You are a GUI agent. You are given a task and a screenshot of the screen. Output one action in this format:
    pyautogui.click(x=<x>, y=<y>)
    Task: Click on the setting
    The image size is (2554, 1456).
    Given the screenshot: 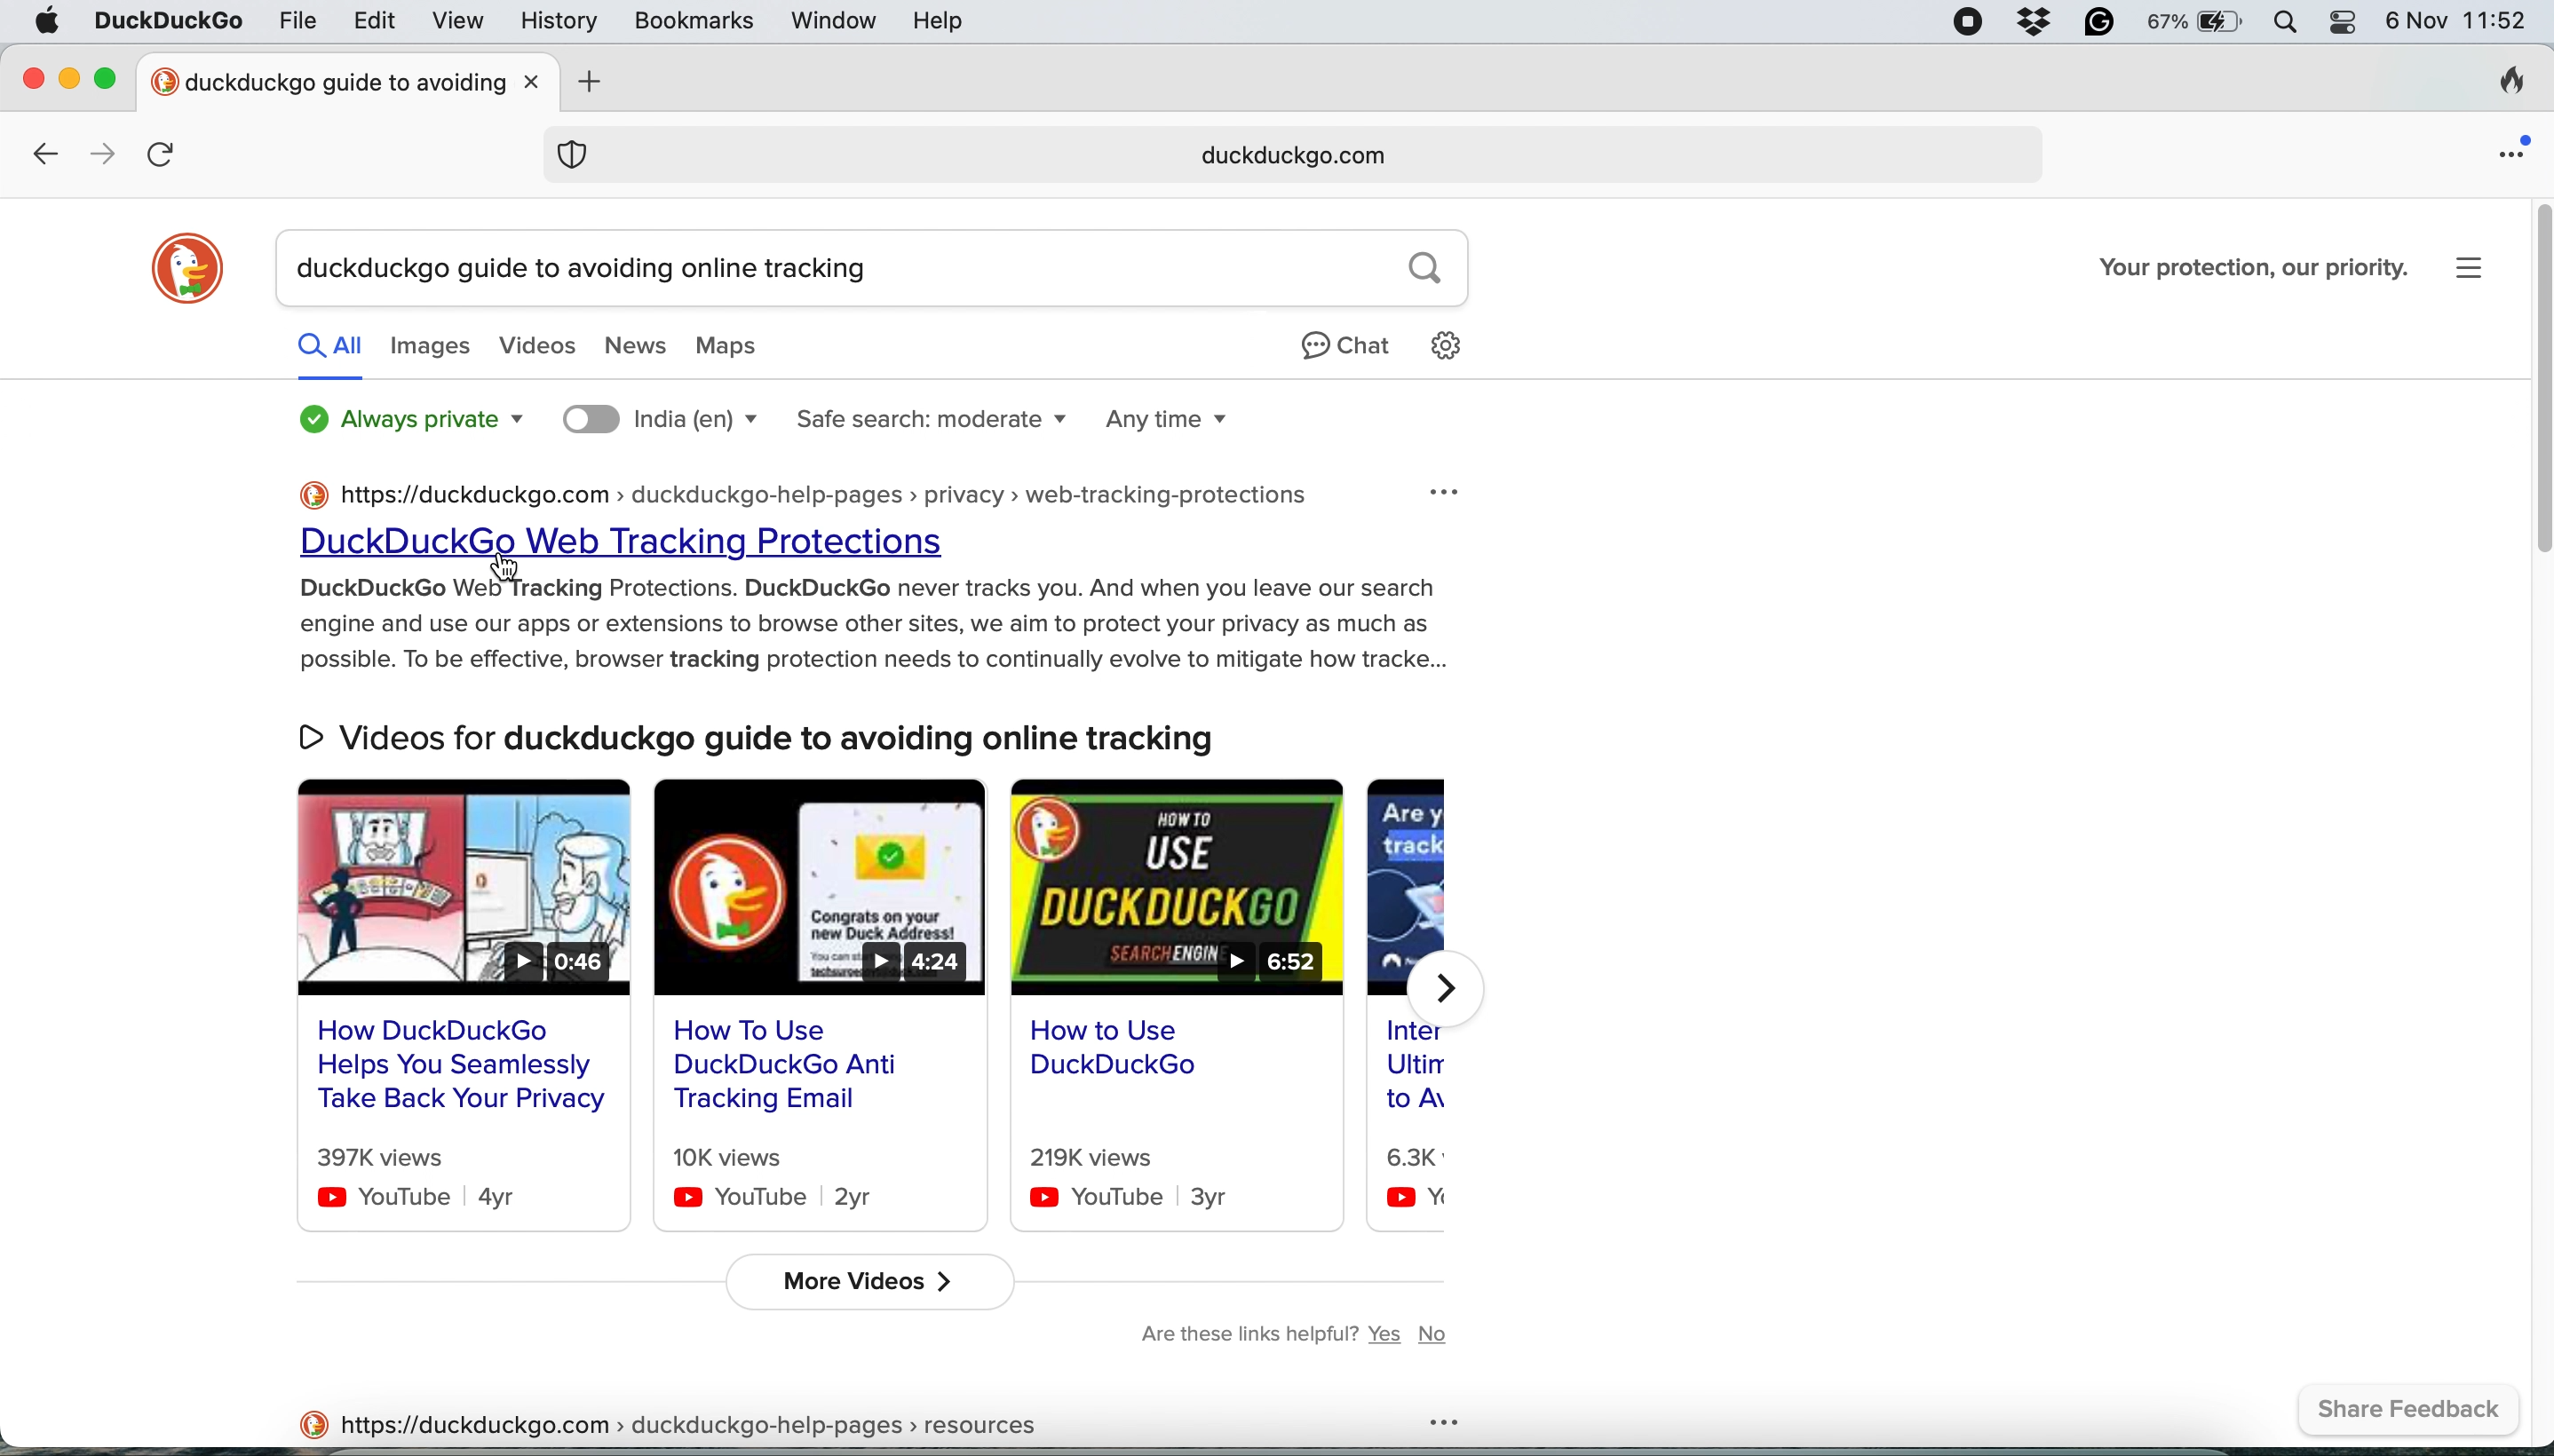 What is the action you would take?
    pyautogui.click(x=1456, y=345)
    